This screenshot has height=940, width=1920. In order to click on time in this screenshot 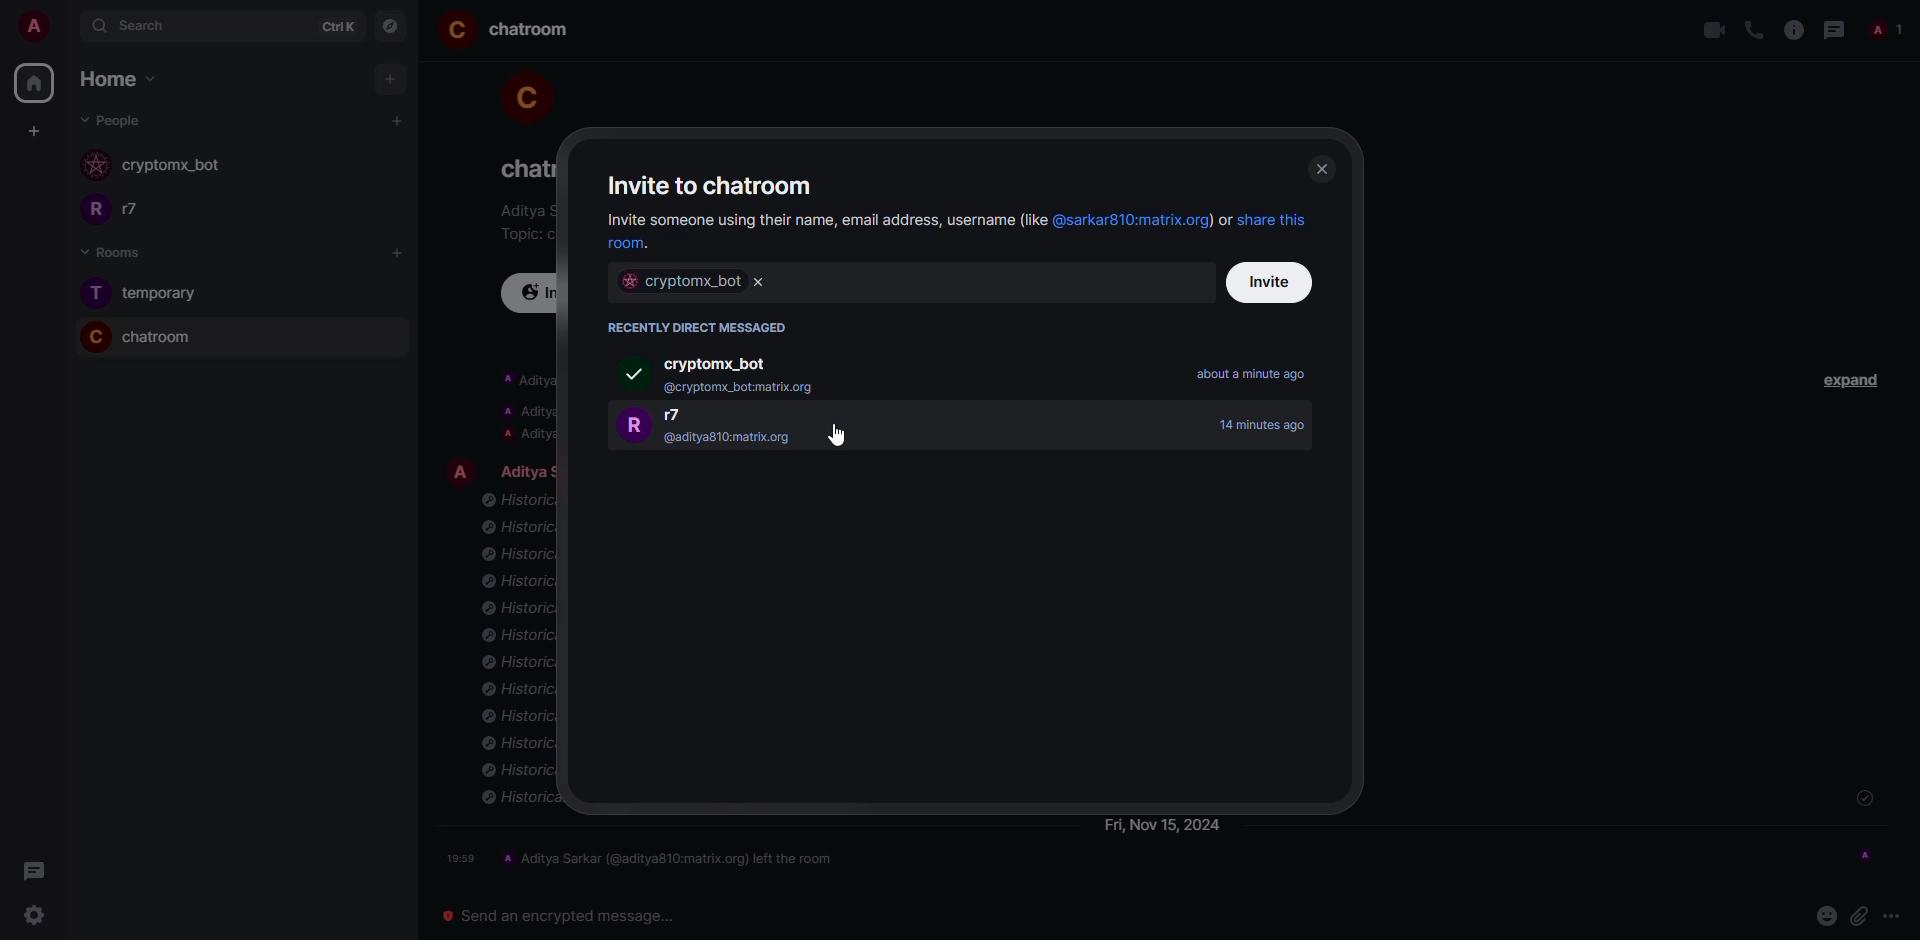, I will do `click(462, 858)`.